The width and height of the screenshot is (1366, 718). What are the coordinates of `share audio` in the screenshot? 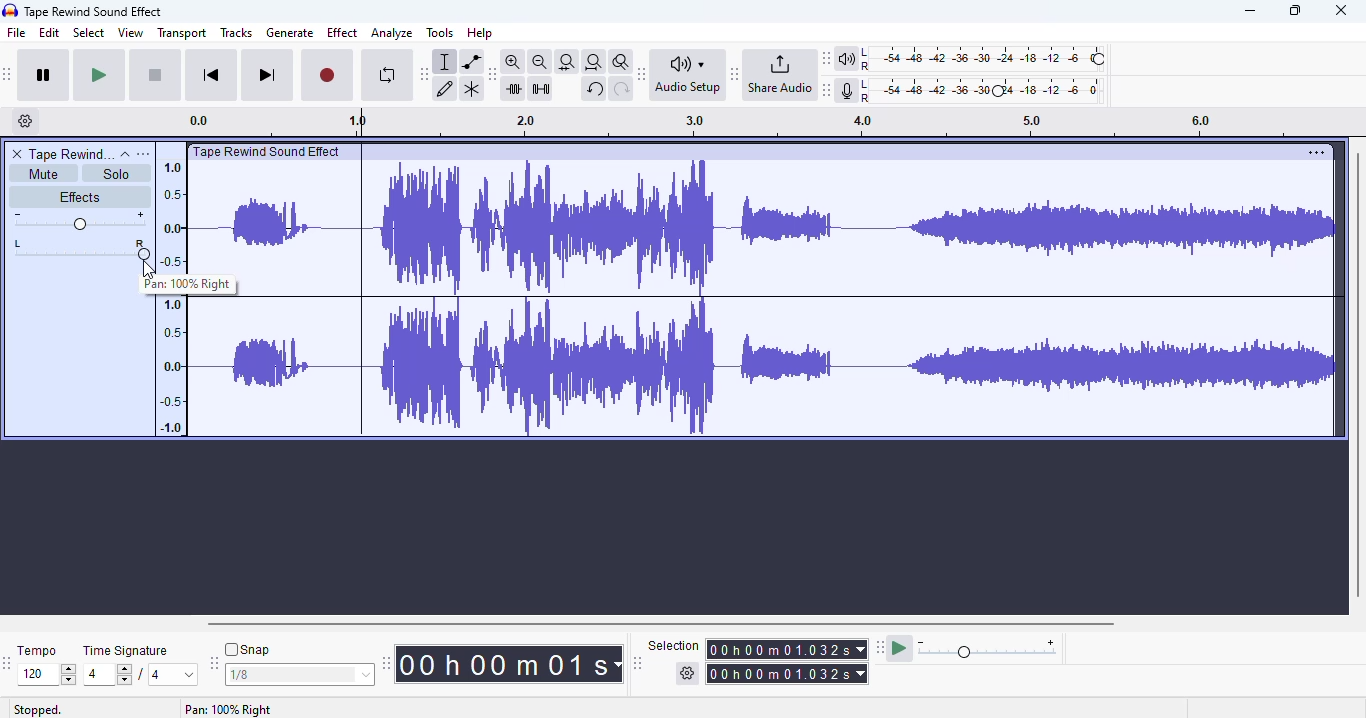 It's located at (779, 73).